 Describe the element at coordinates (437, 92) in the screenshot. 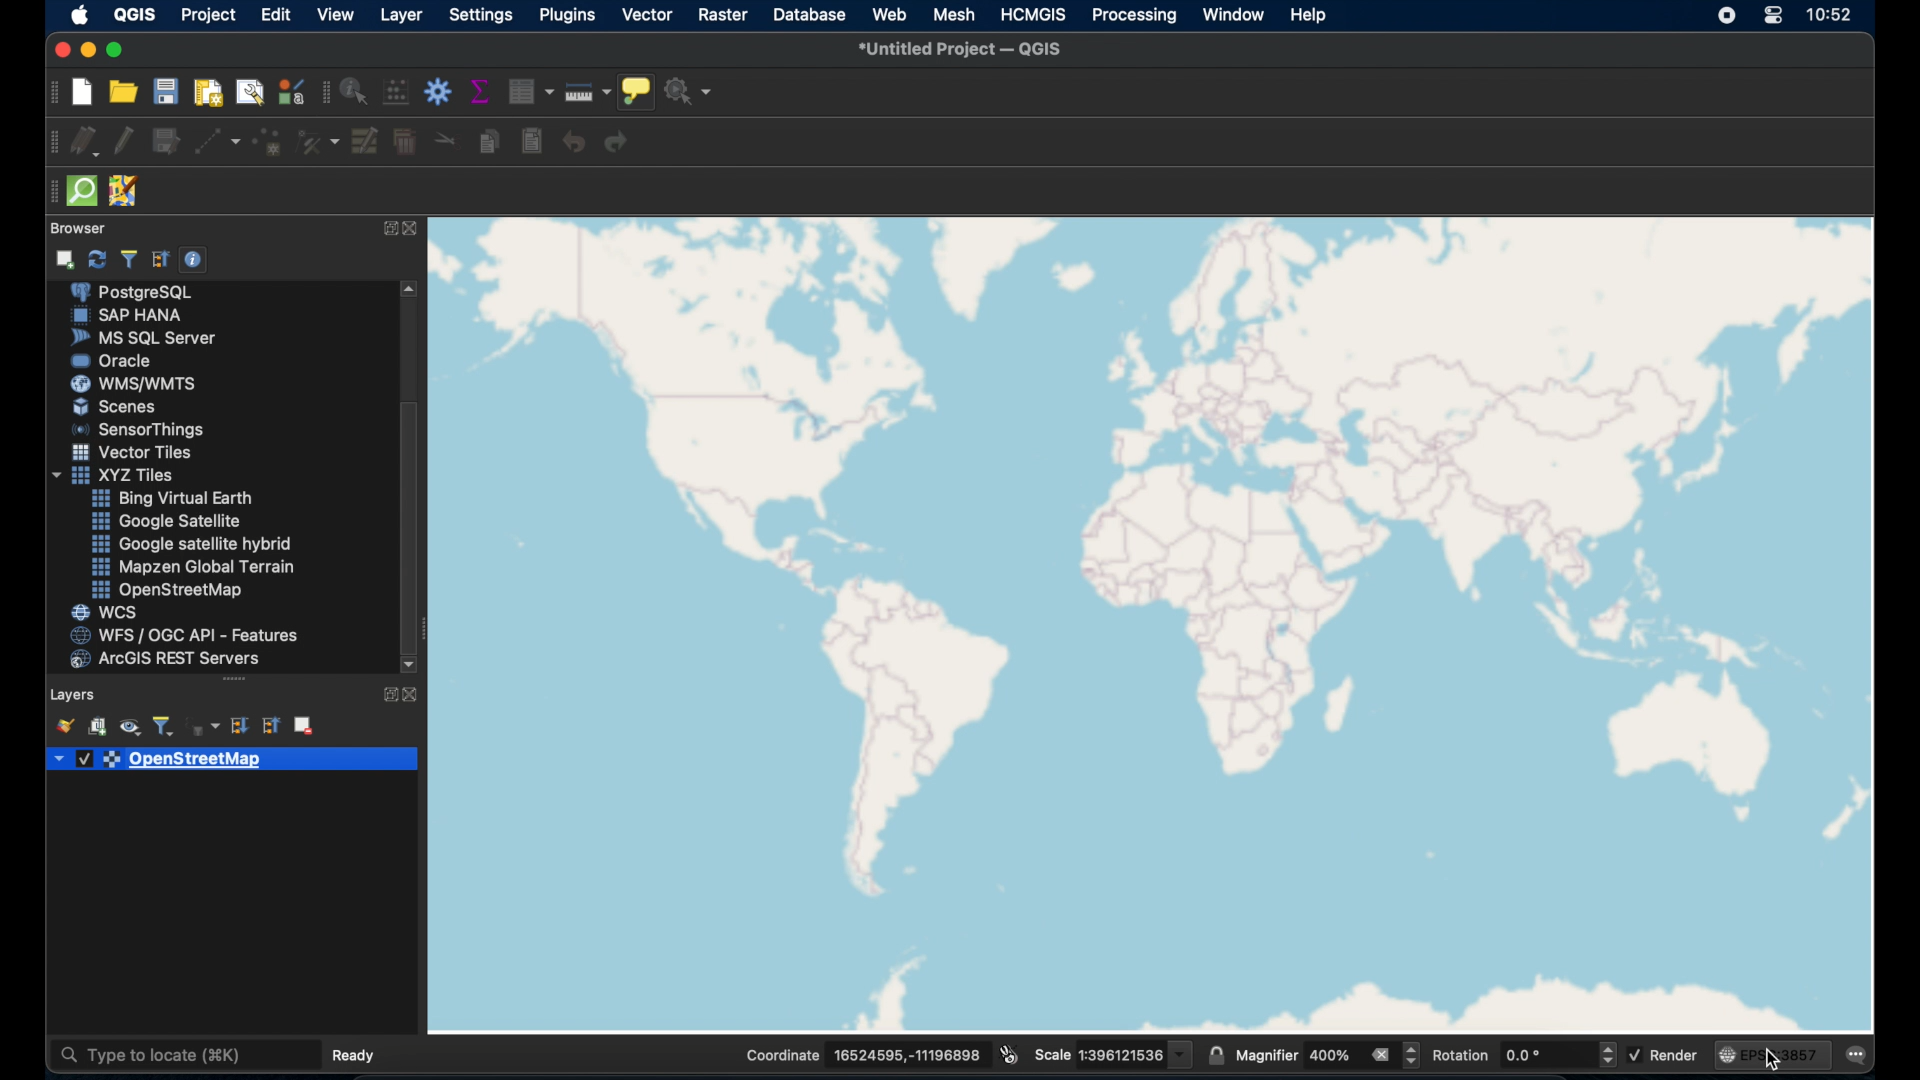

I see `toolbox` at that location.